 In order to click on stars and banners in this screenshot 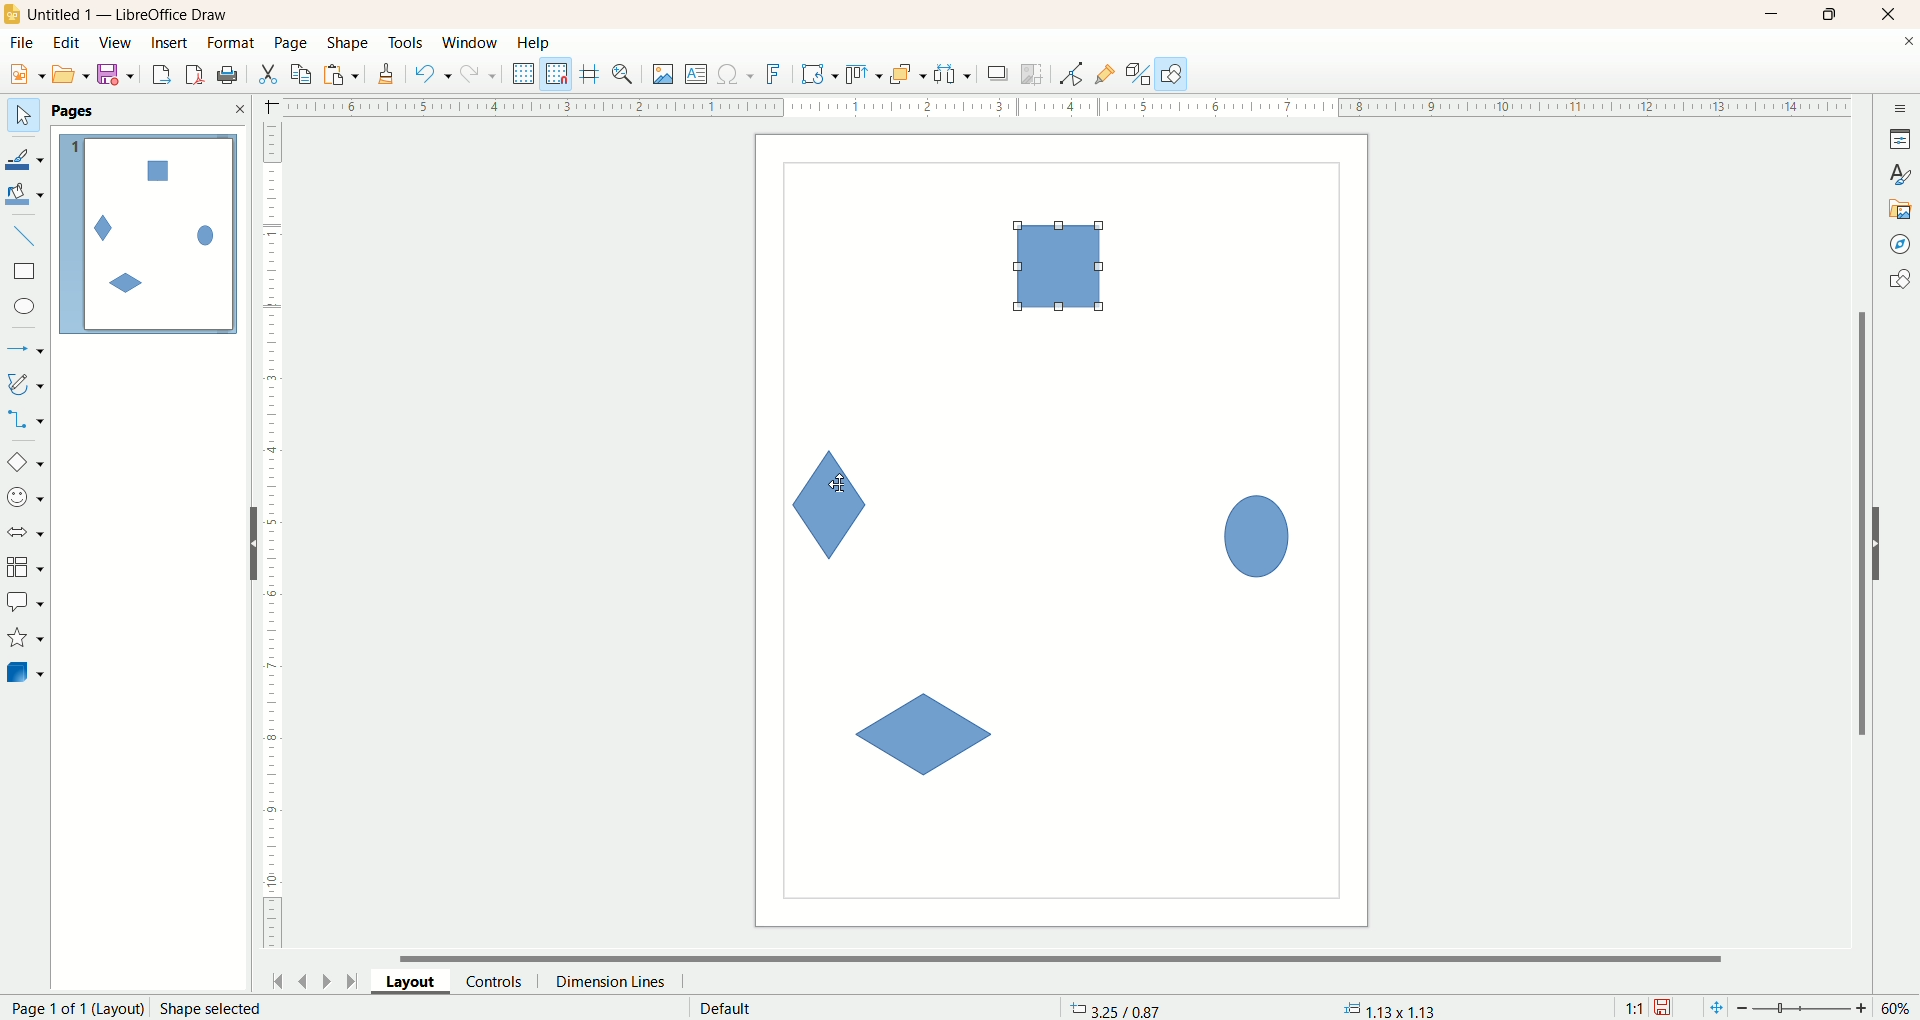, I will do `click(24, 637)`.